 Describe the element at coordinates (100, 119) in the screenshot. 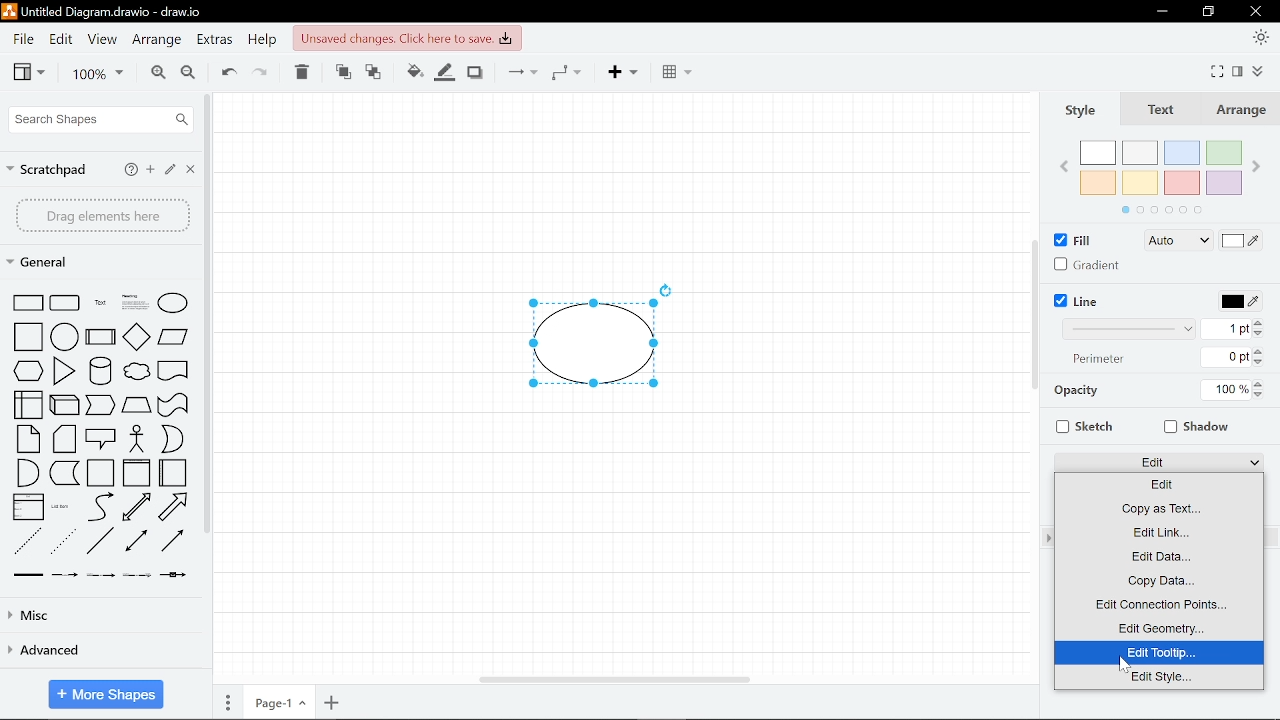

I see `Search by shapes` at that location.